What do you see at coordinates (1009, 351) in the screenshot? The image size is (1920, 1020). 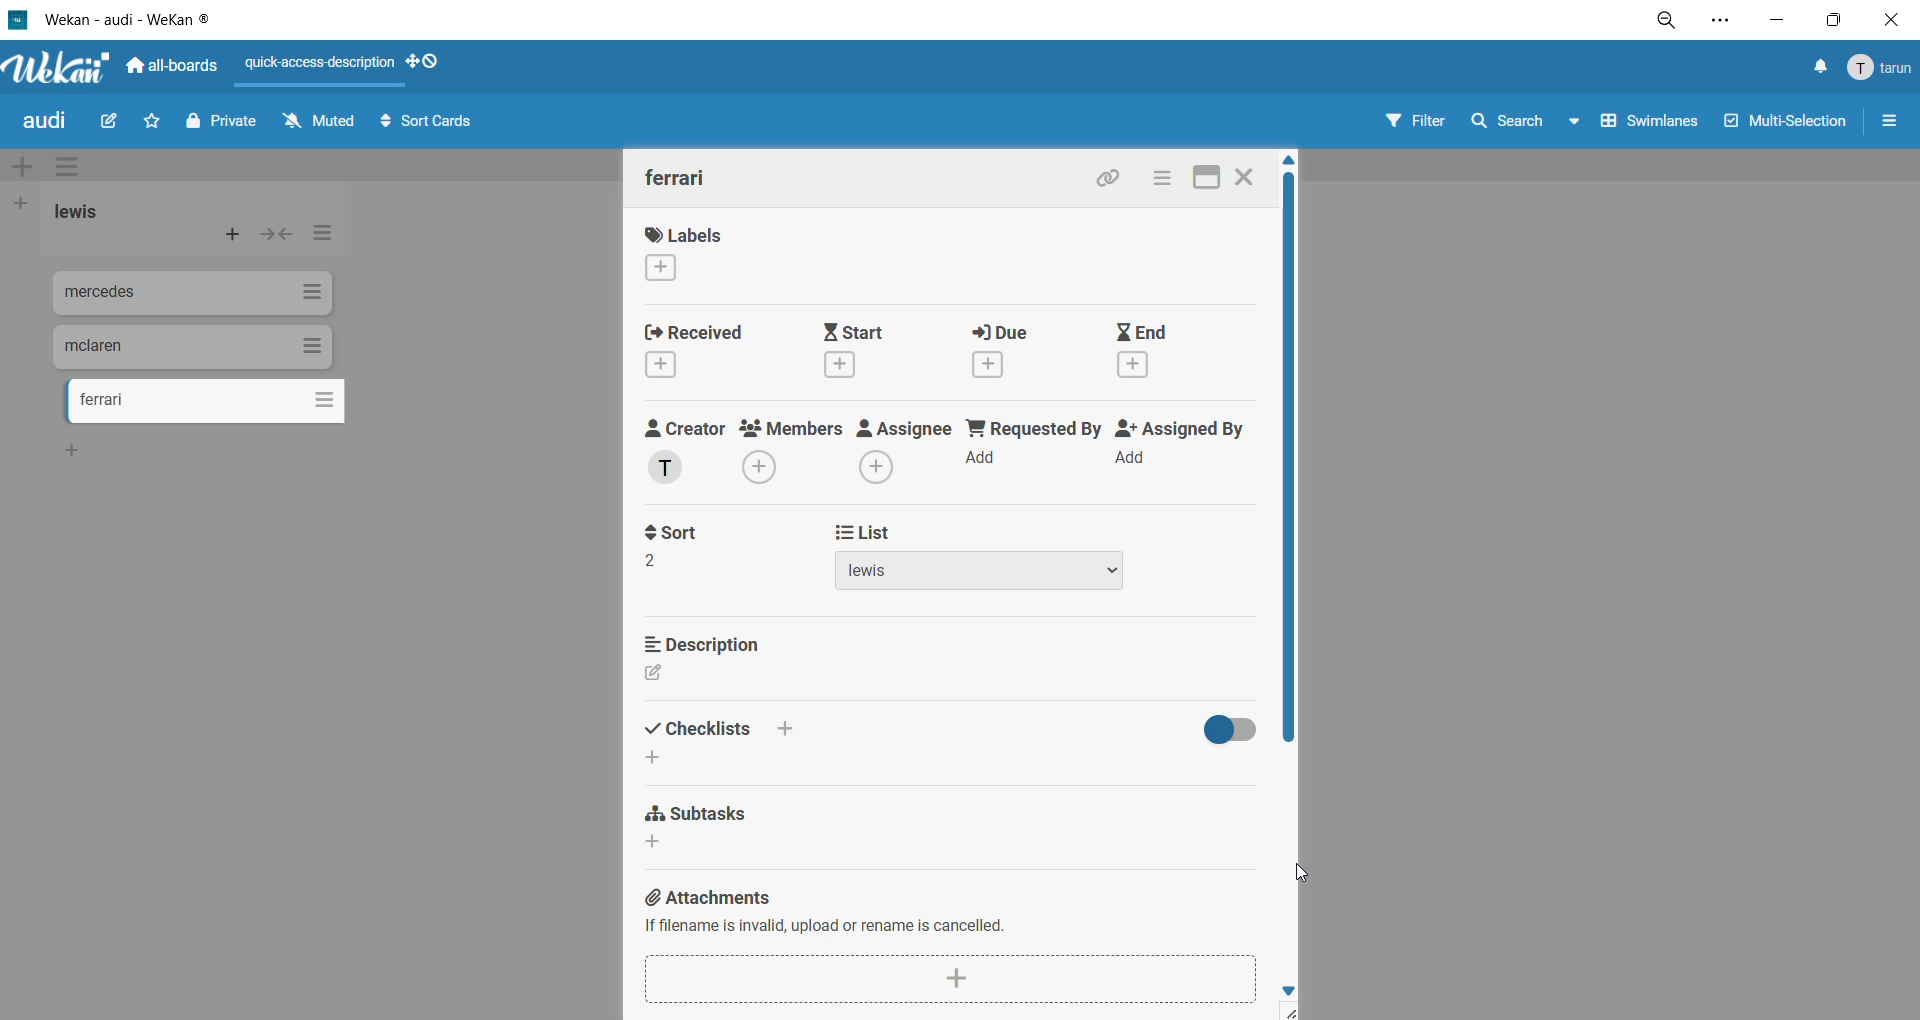 I see `due` at bounding box center [1009, 351].